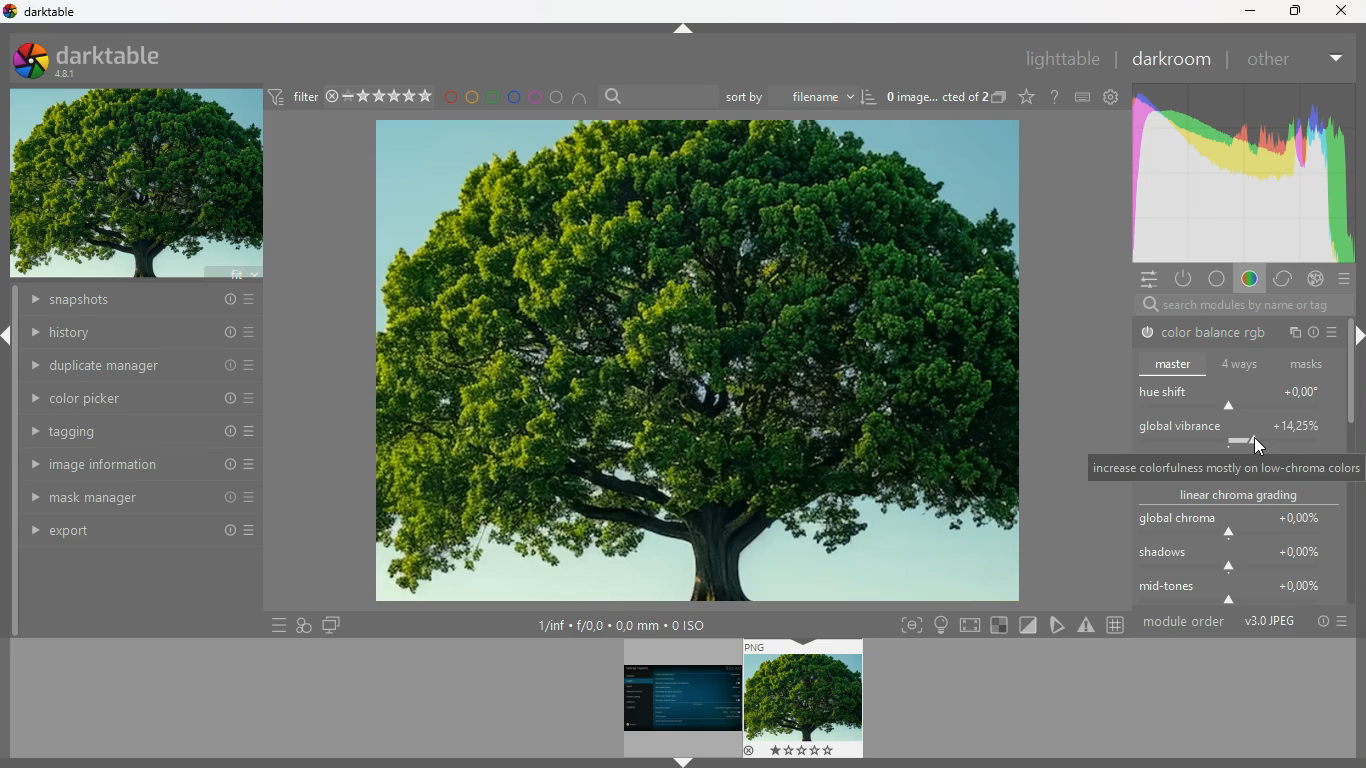  Describe the element at coordinates (1182, 278) in the screenshot. I see `power` at that location.